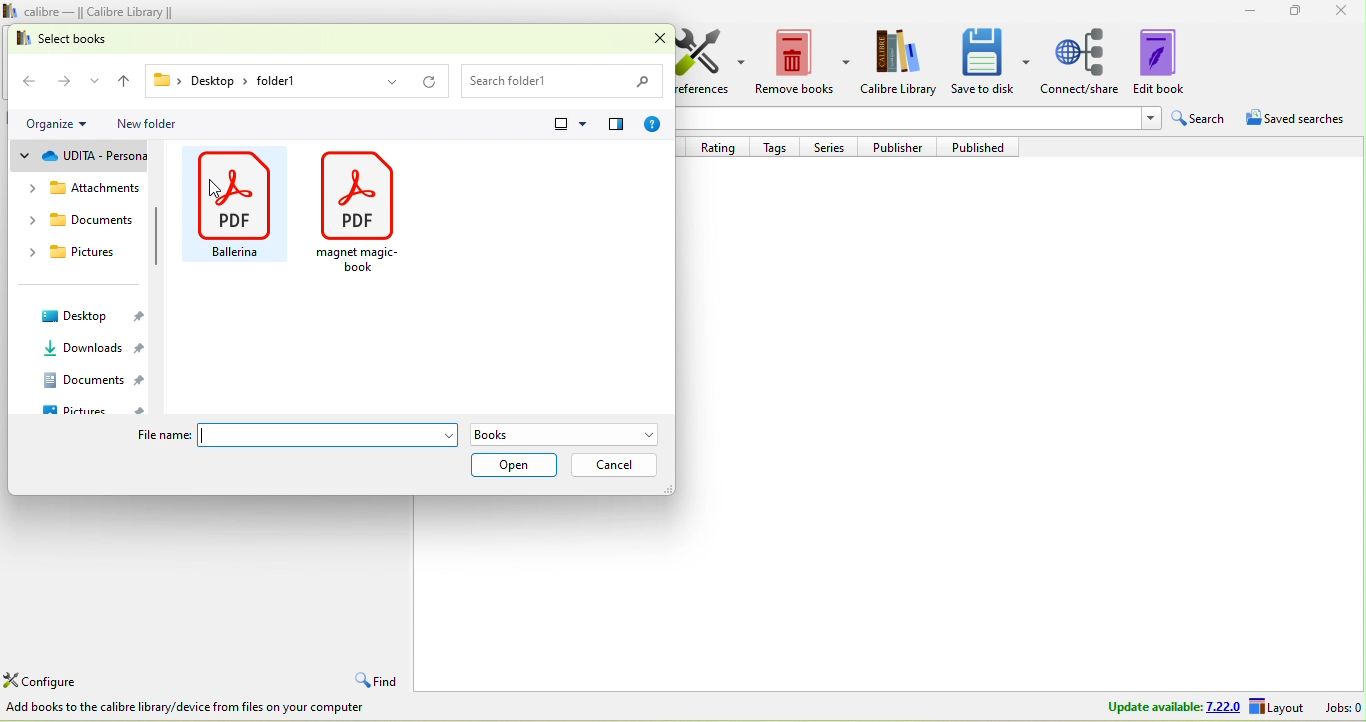  What do you see at coordinates (1297, 116) in the screenshot?
I see `saved searches` at bounding box center [1297, 116].